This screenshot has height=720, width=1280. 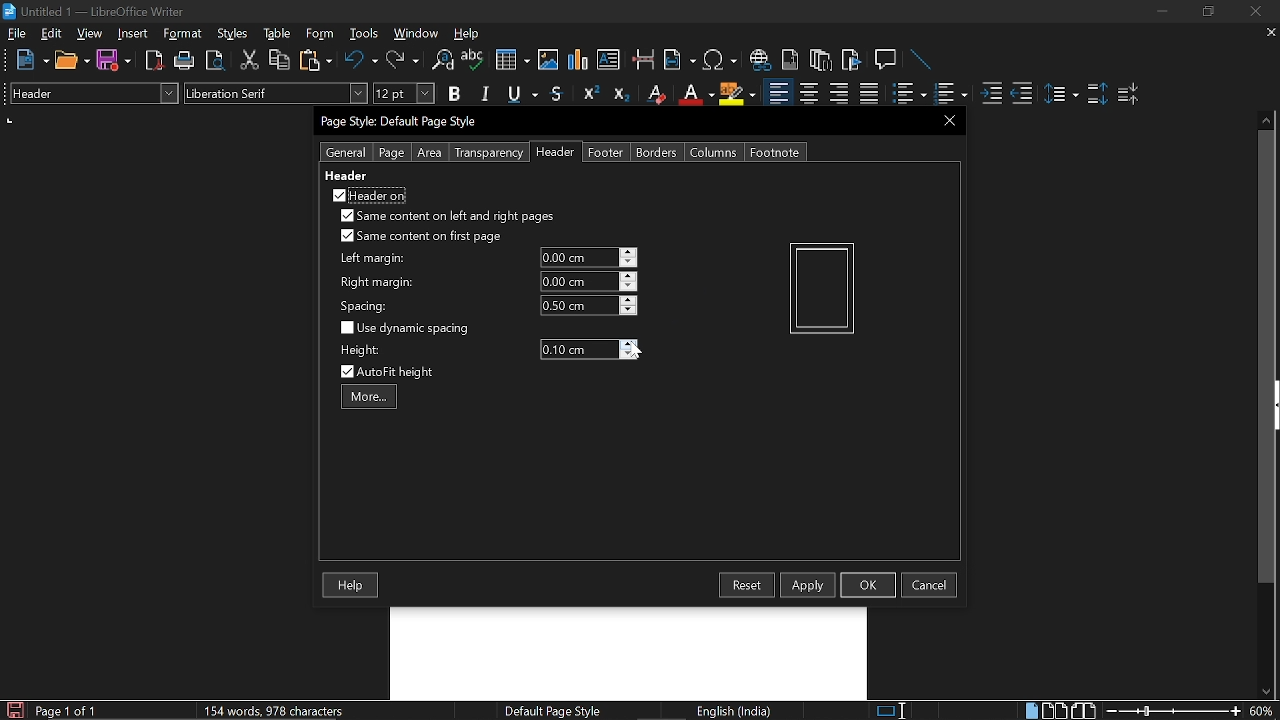 What do you see at coordinates (1267, 118) in the screenshot?
I see `Move up` at bounding box center [1267, 118].